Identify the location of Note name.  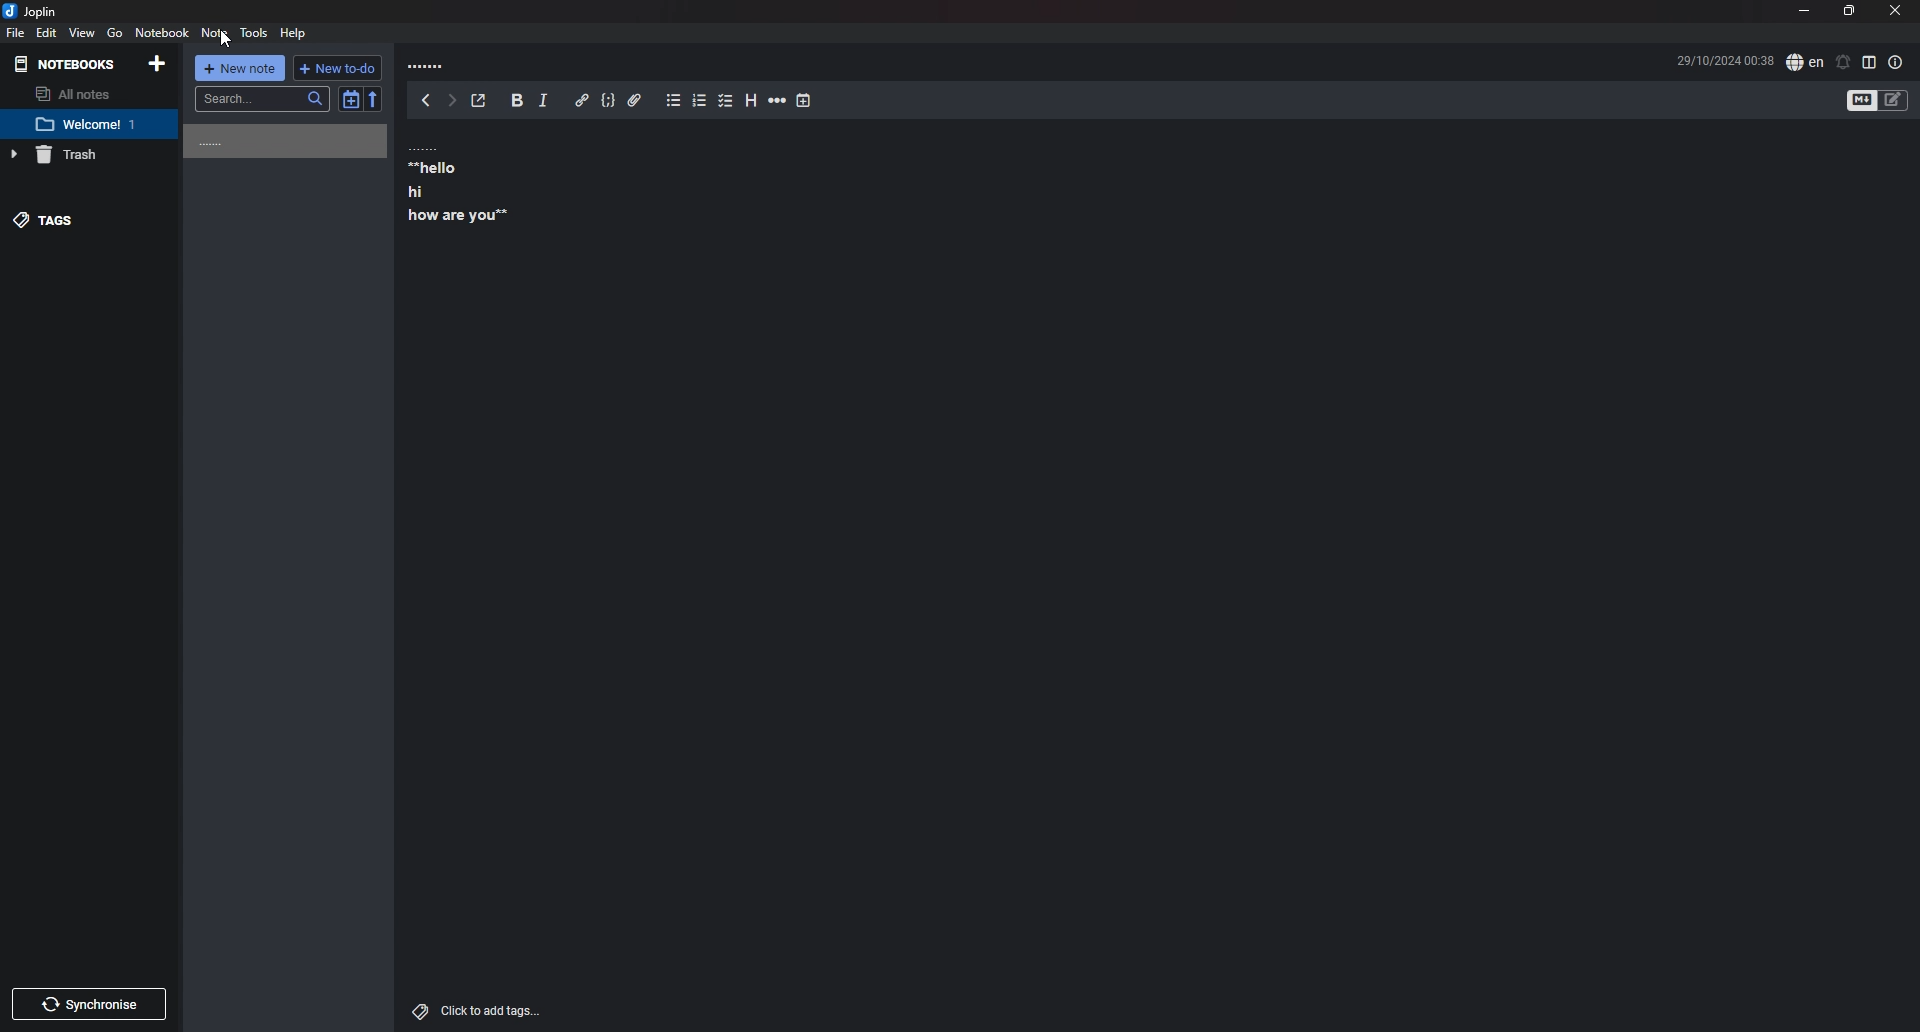
(263, 142).